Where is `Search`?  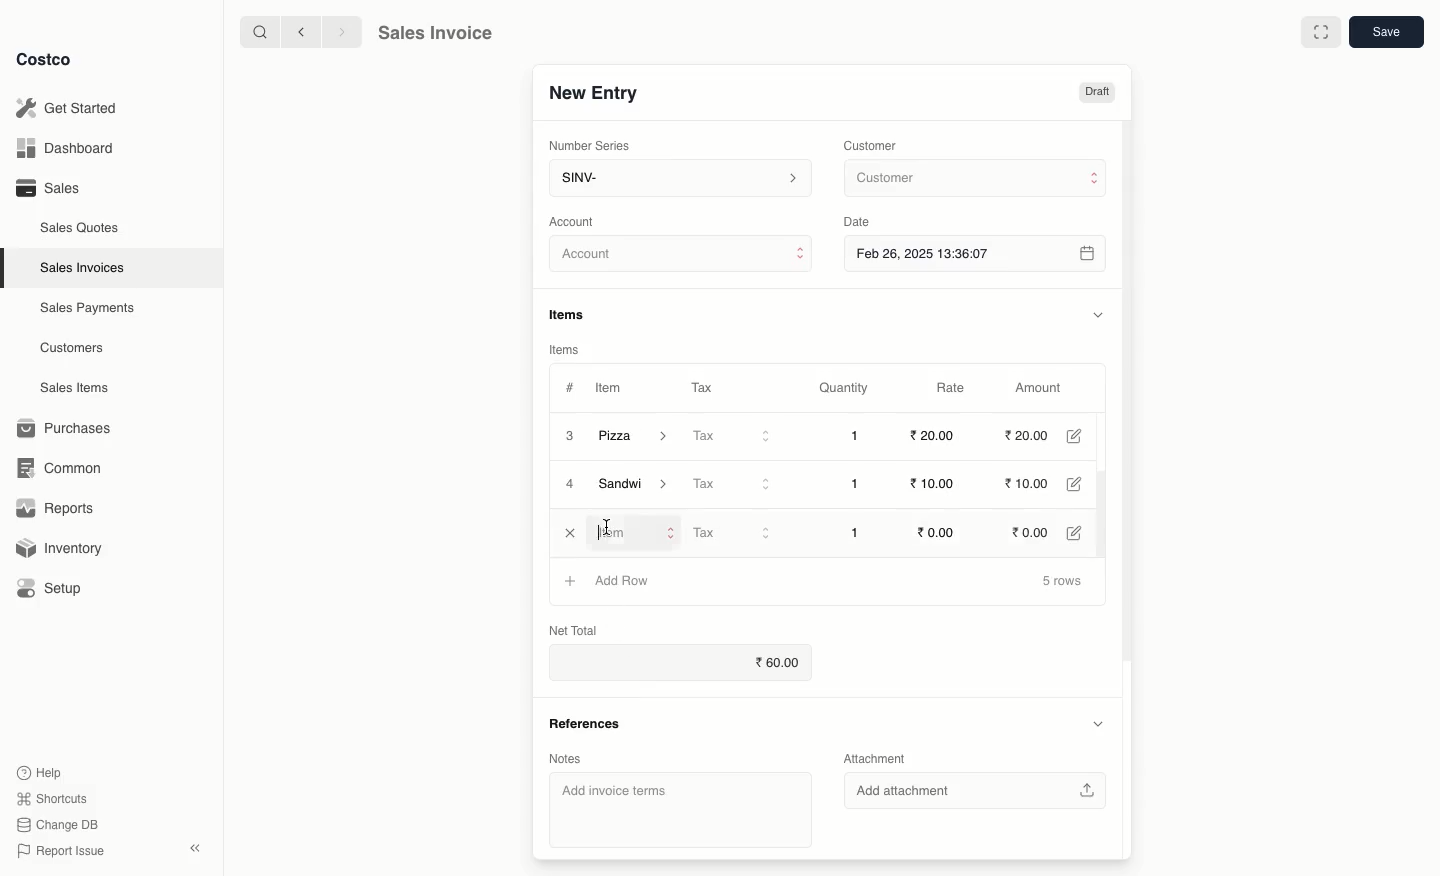
Search is located at coordinates (257, 31).